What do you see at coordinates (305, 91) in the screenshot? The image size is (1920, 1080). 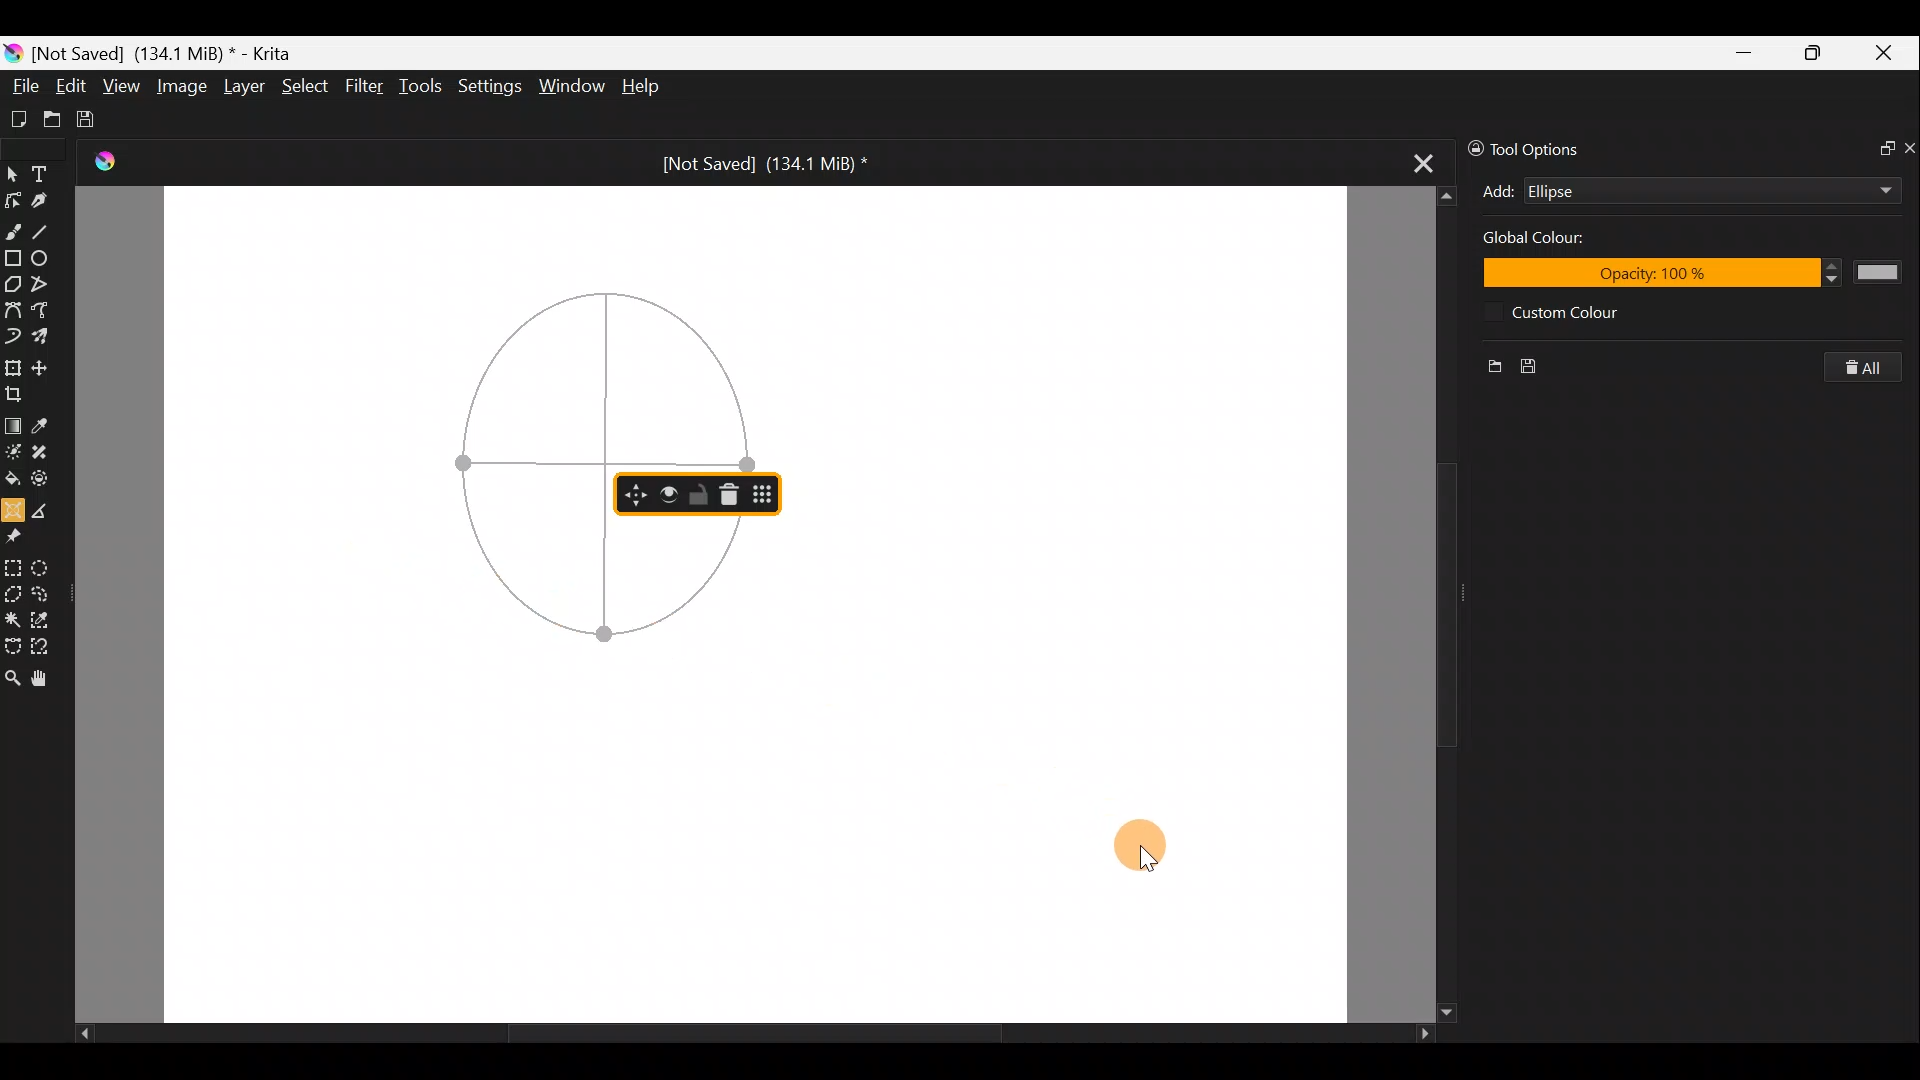 I see `Select` at bounding box center [305, 91].